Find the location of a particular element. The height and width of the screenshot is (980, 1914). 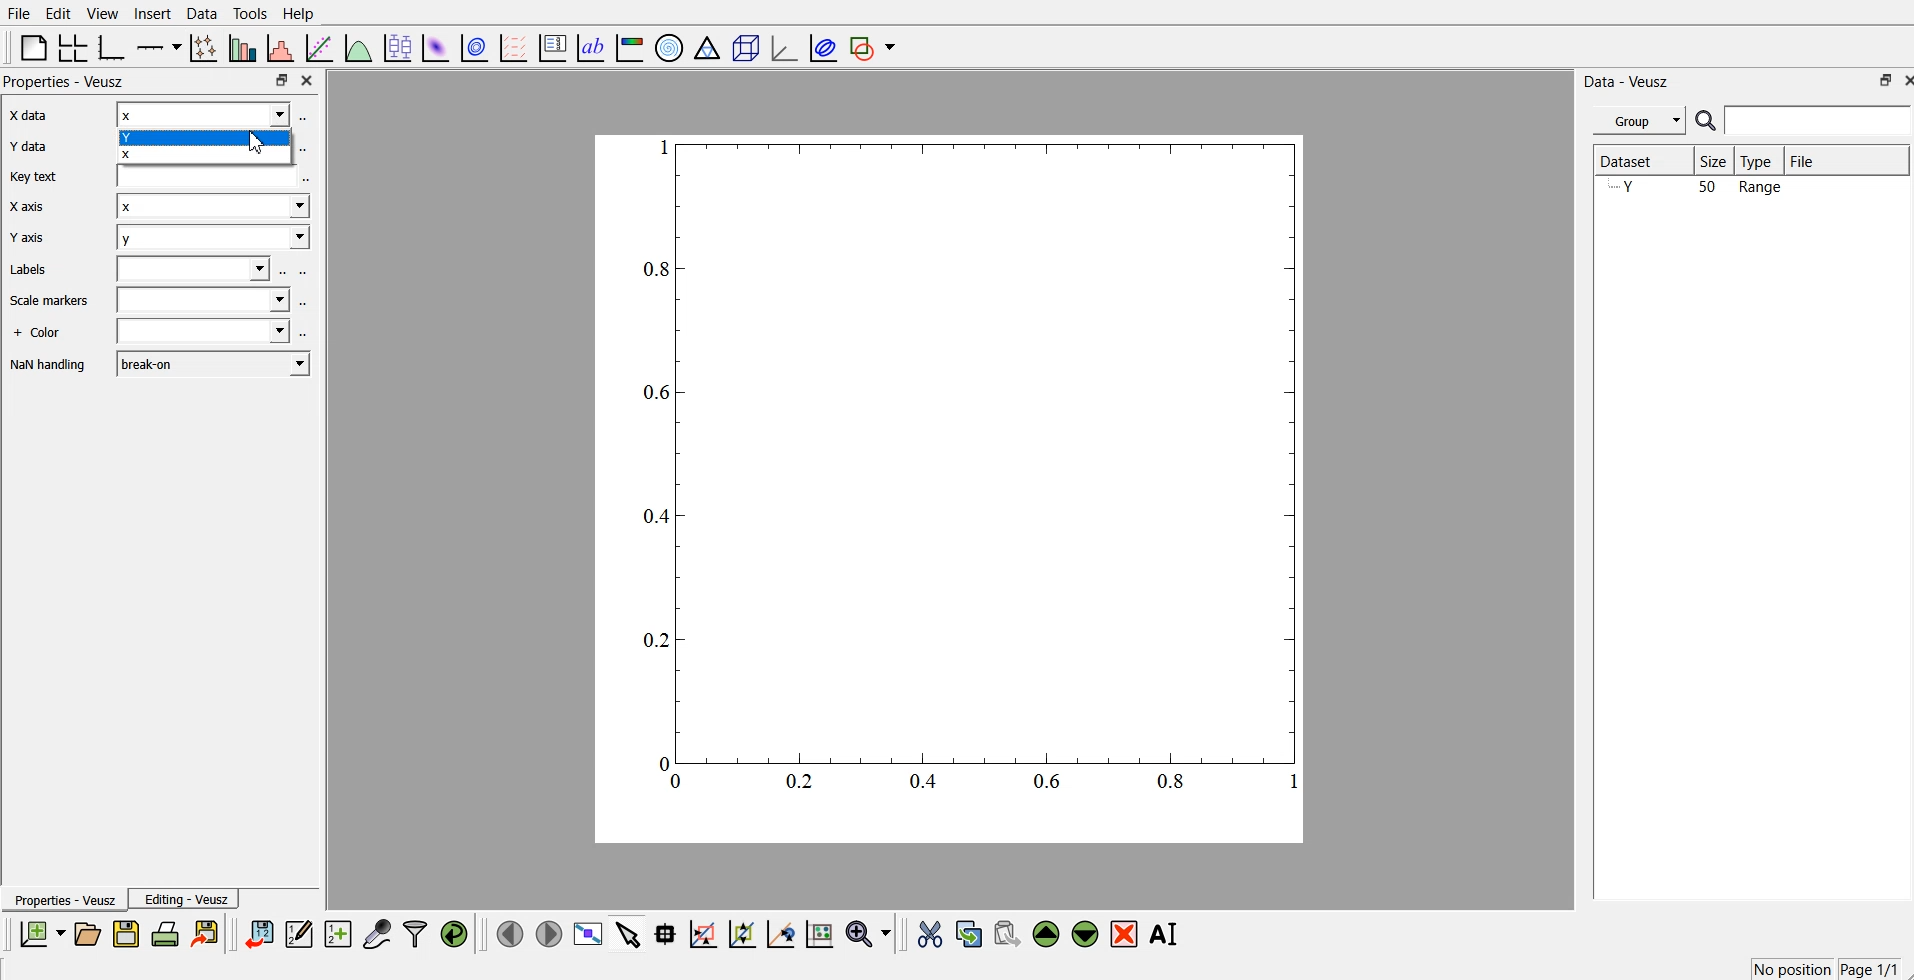

base graphs is located at coordinates (115, 45).